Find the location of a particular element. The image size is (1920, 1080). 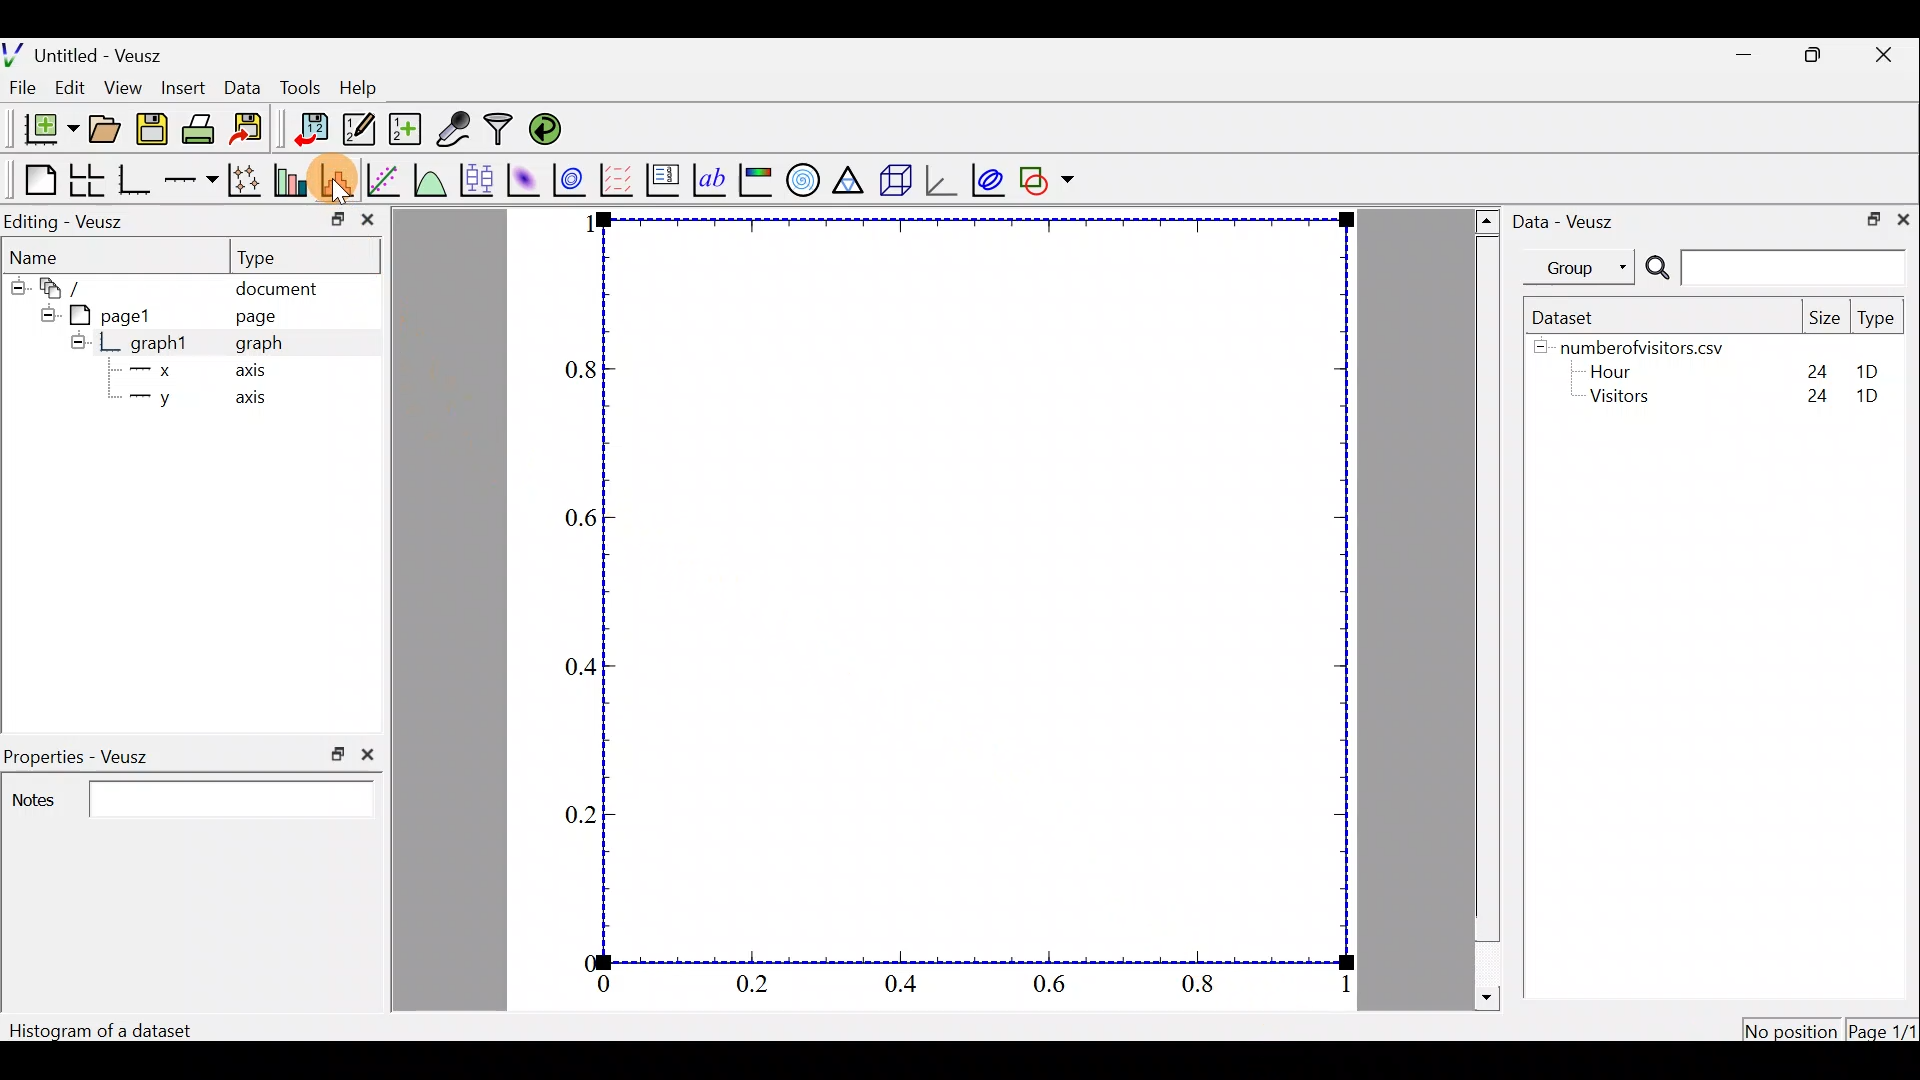

0.6 is located at coordinates (1052, 986).